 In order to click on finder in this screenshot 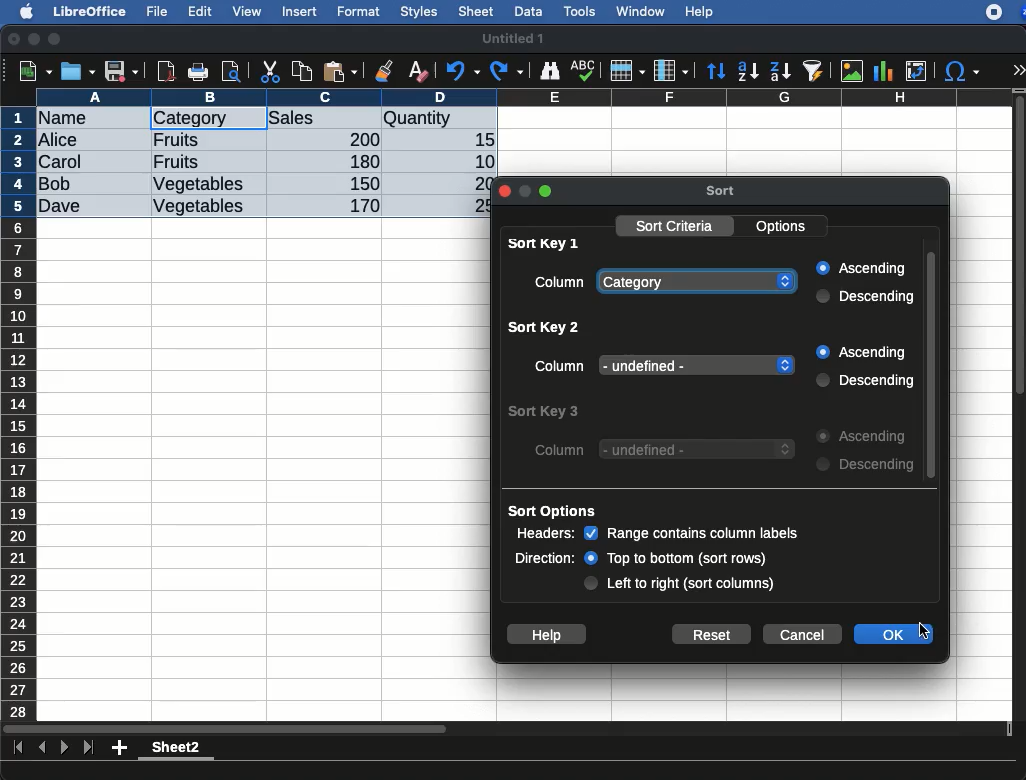, I will do `click(549, 71)`.